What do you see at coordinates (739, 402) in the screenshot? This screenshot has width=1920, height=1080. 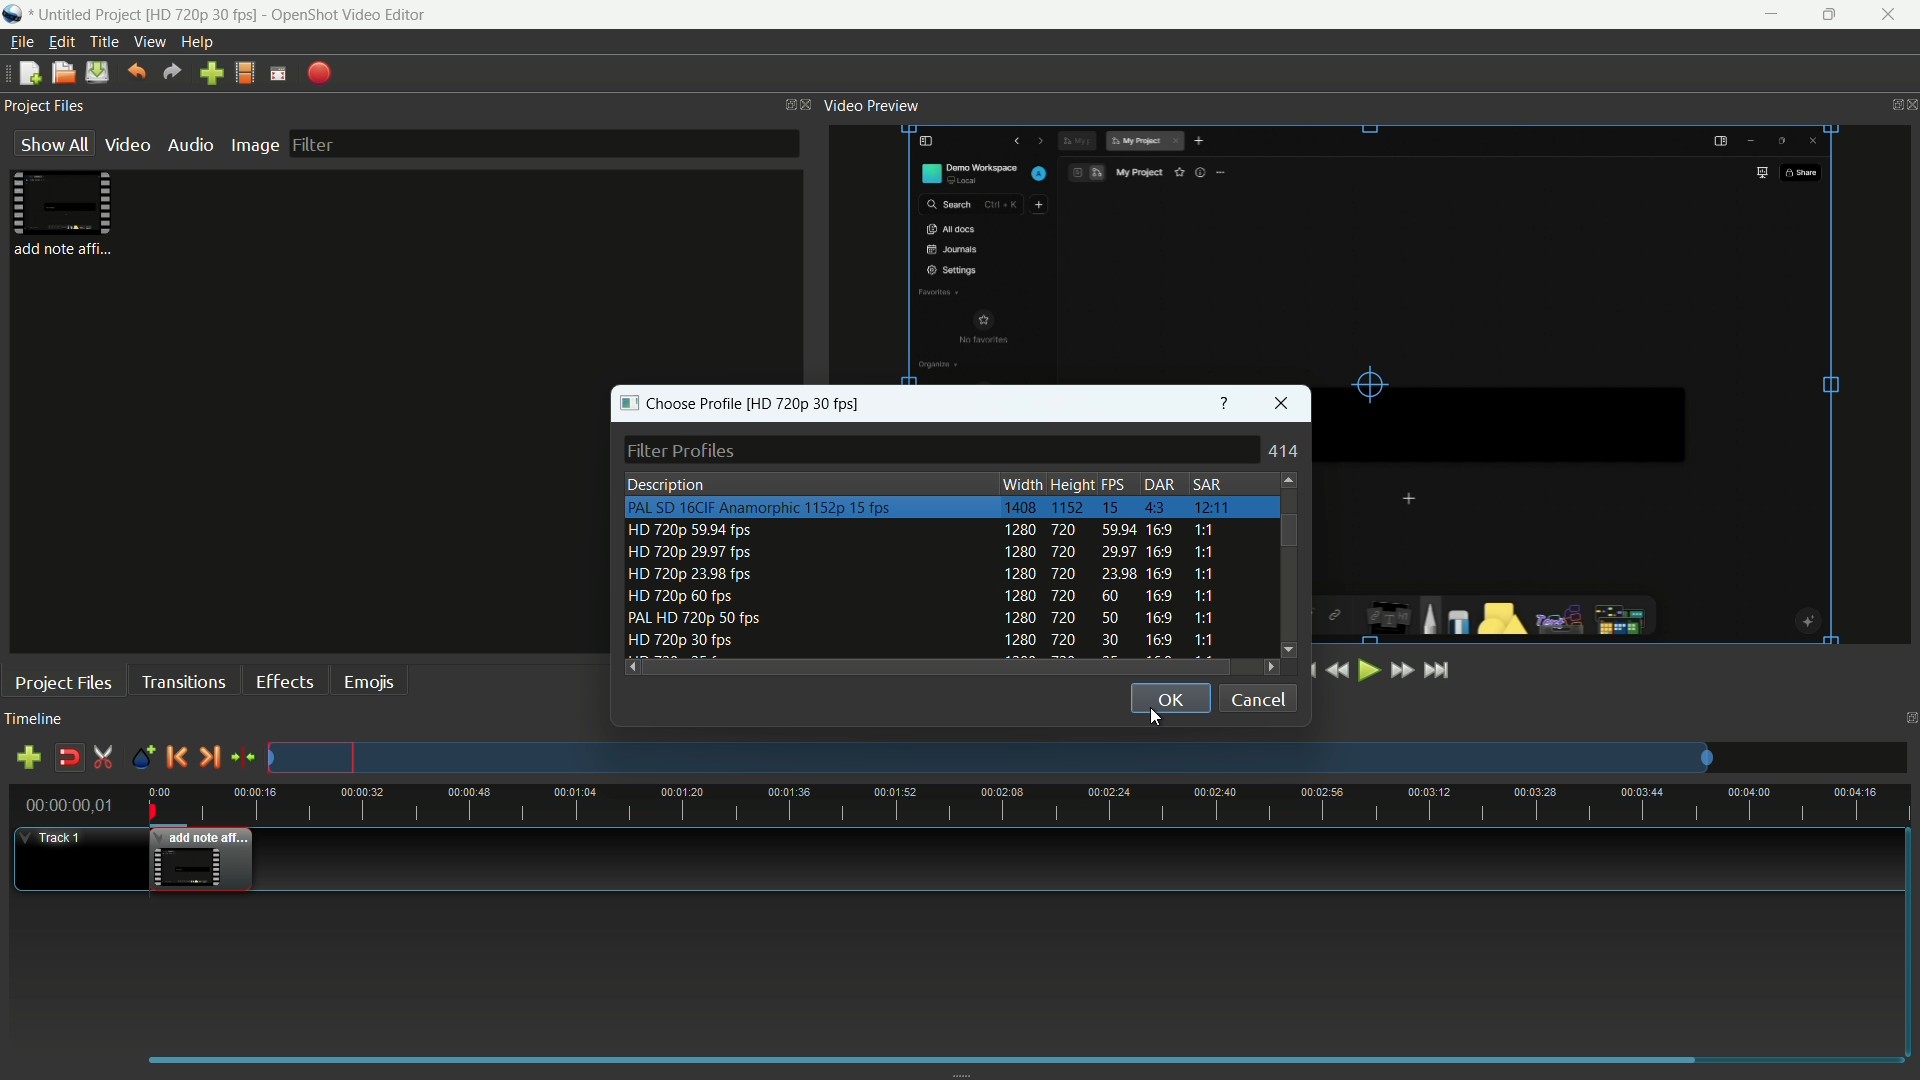 I see `choose profile` at bounding box center [739, 402].